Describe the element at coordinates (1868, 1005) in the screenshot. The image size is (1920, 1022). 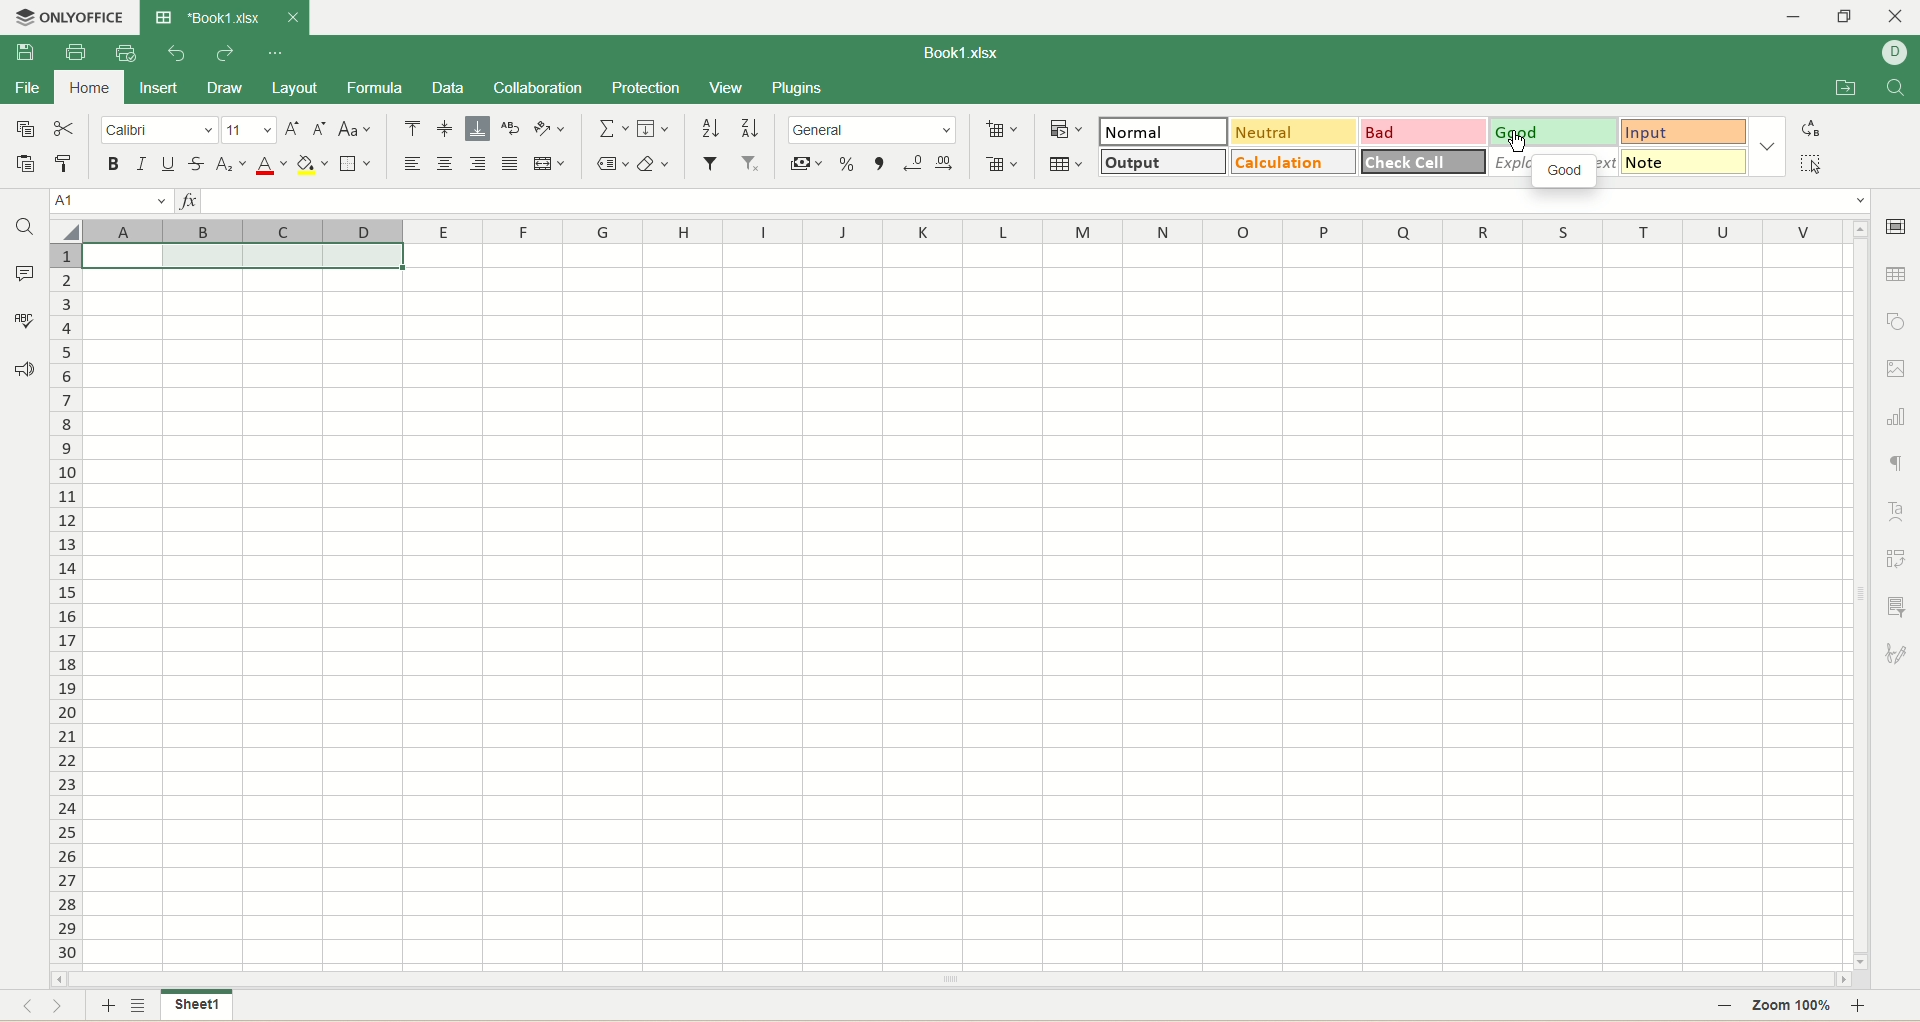
I see `zoom in` at that location.